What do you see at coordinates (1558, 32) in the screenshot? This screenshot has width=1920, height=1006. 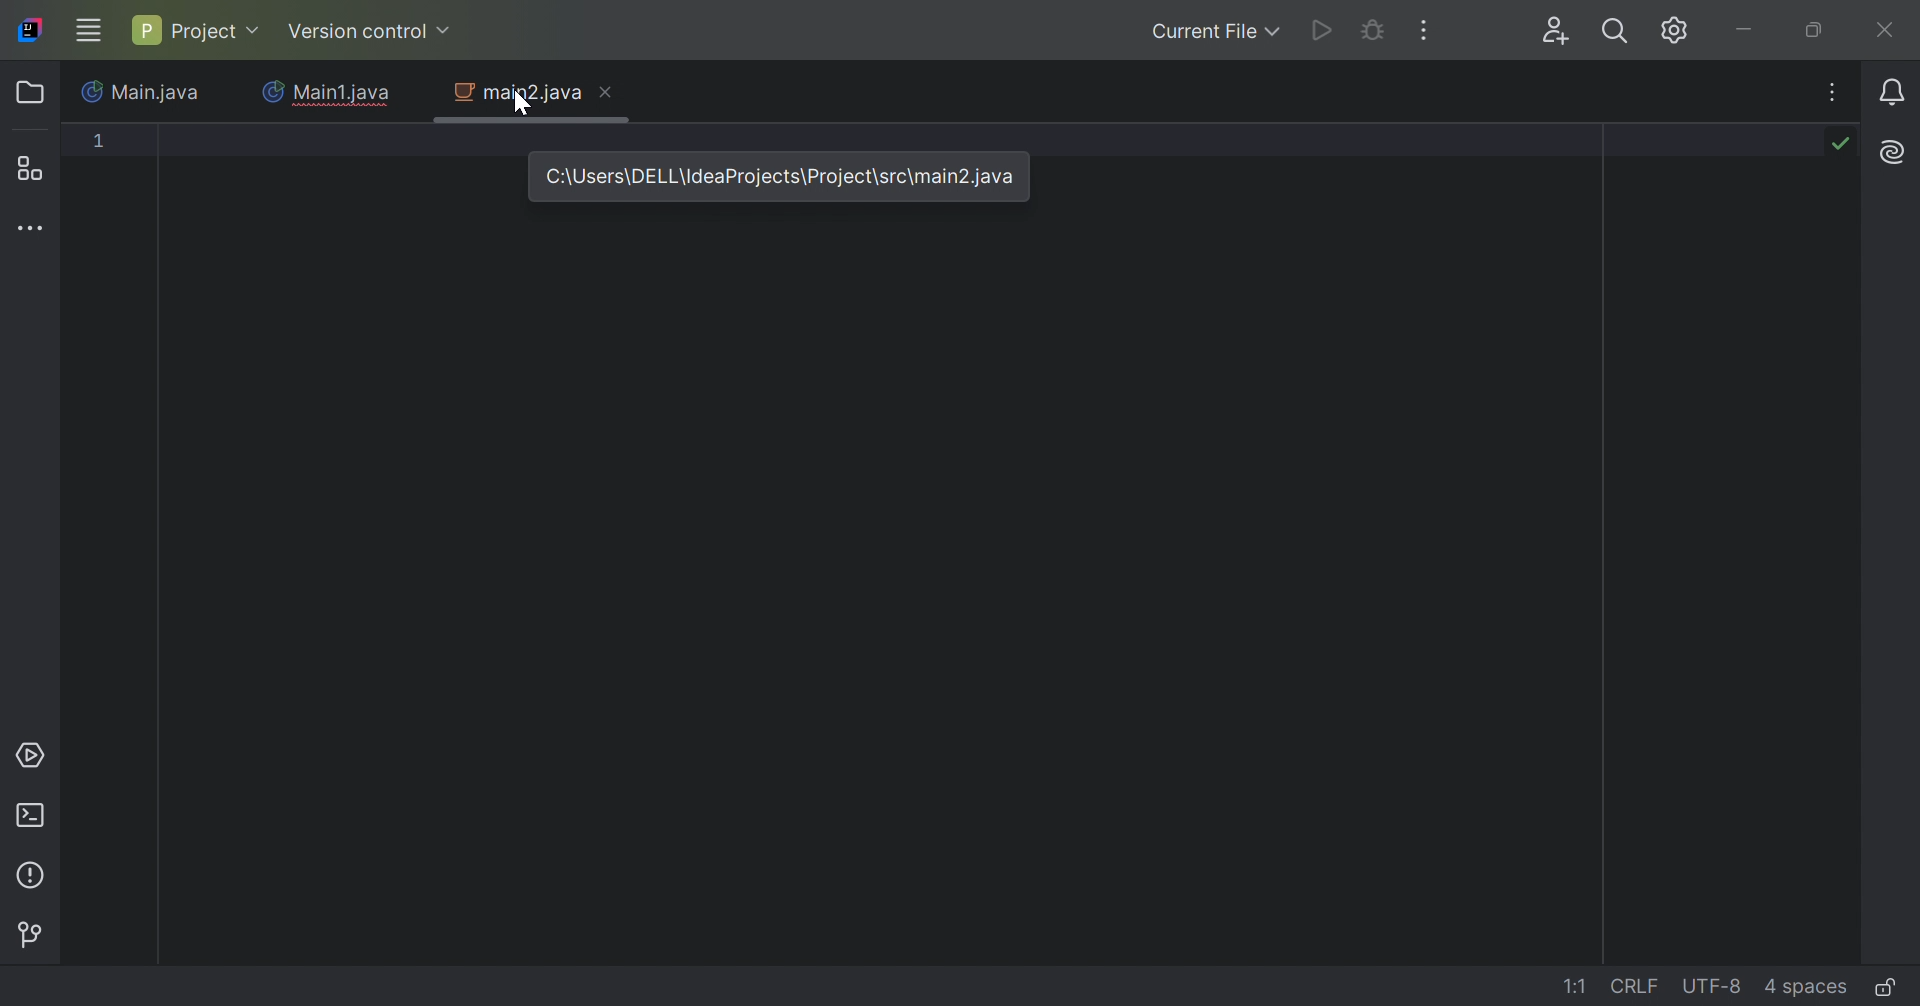 I see `Code with me` at bounding box center [1558, 32].